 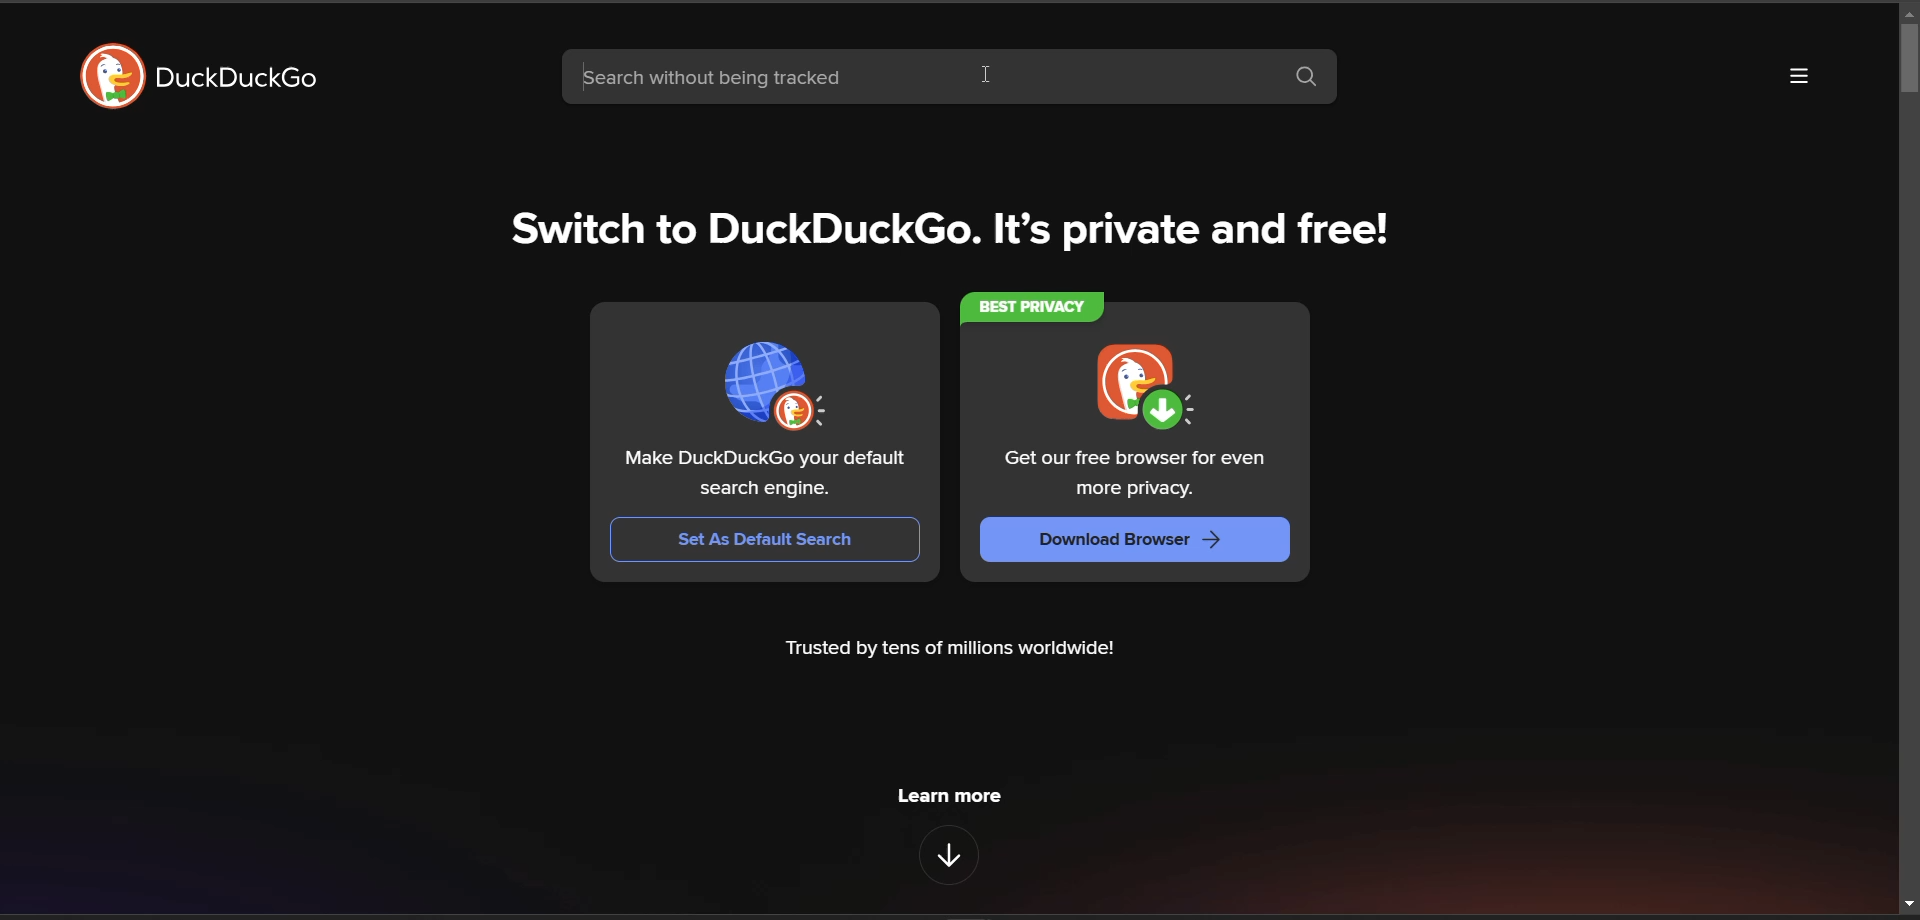 I want to click on set as default search, so click(x=765, y=538).